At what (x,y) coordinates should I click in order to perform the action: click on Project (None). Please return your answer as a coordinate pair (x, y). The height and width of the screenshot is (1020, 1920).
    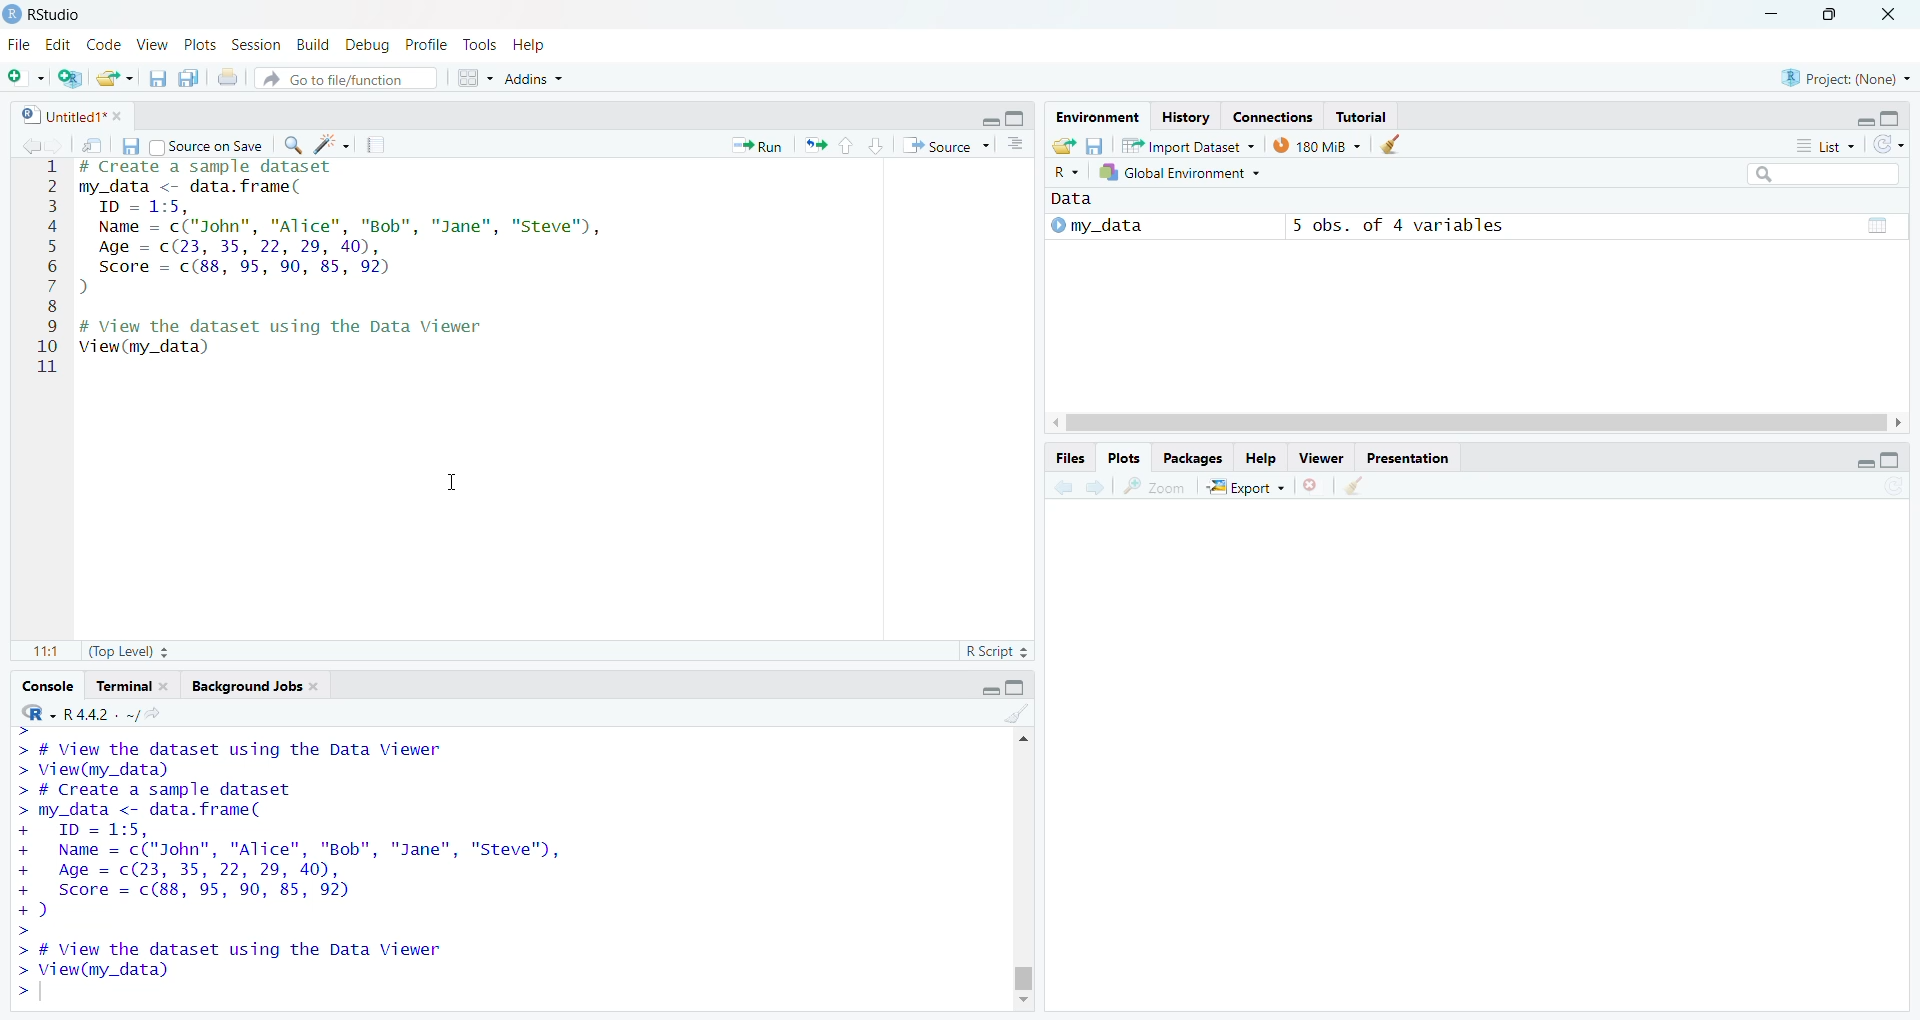
    Looking at the image, I should click on (1846, 79).